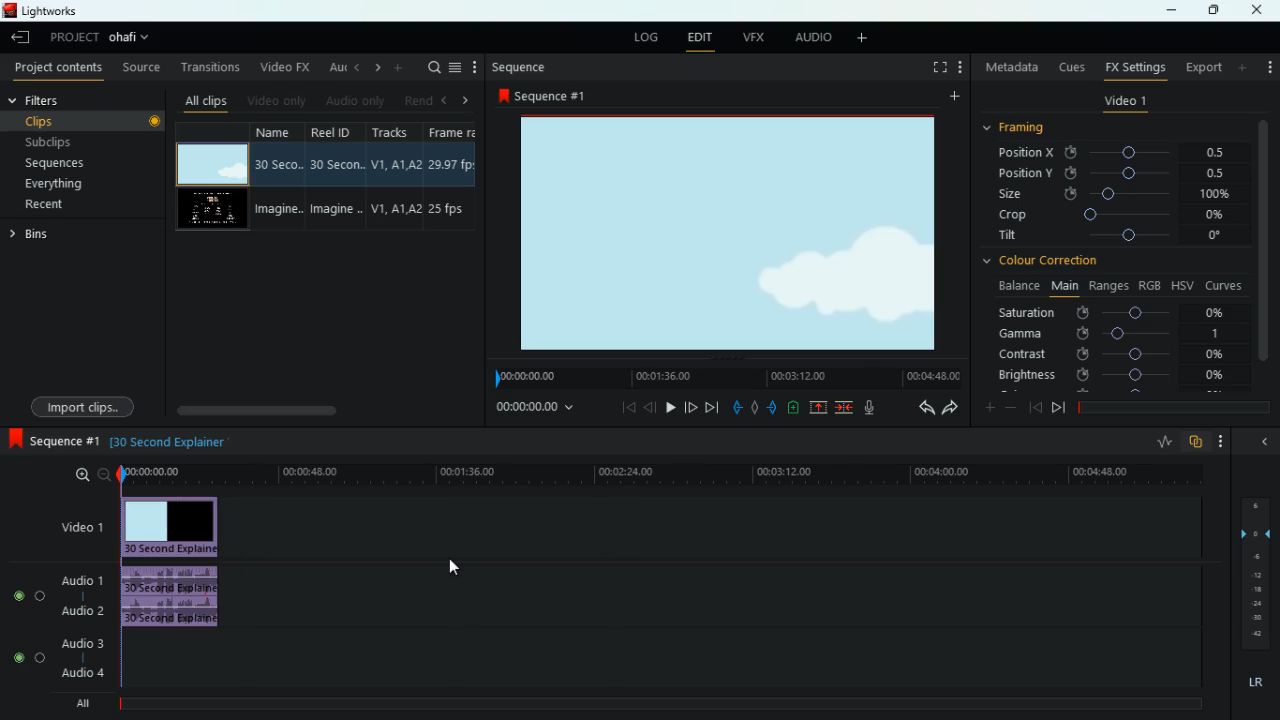 This screenshot has height=720, width=1280. I want to click on screen, so click(211, 210).